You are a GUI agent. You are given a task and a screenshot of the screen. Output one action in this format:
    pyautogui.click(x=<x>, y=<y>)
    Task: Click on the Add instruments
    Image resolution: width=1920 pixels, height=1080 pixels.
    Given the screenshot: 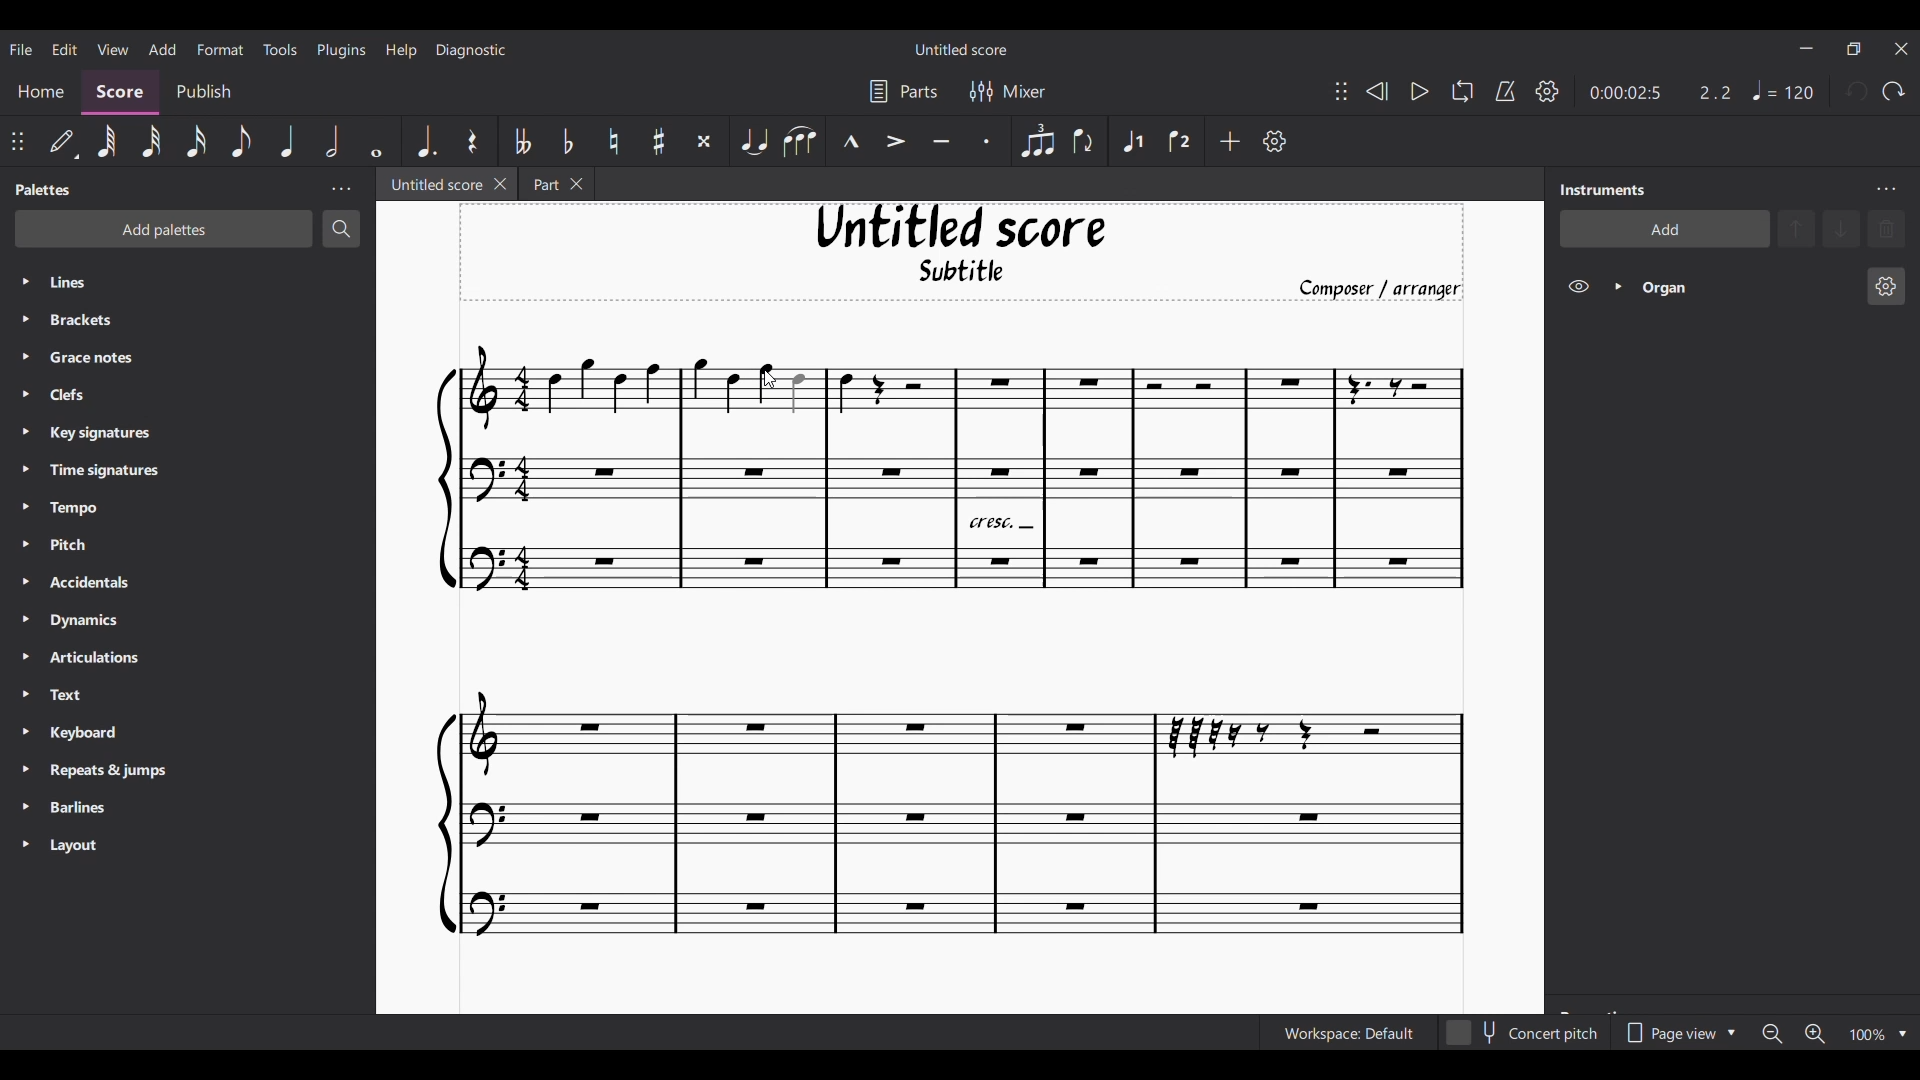 What is the action you would take?
    pyautogui.click(x=1663, y=229)
    